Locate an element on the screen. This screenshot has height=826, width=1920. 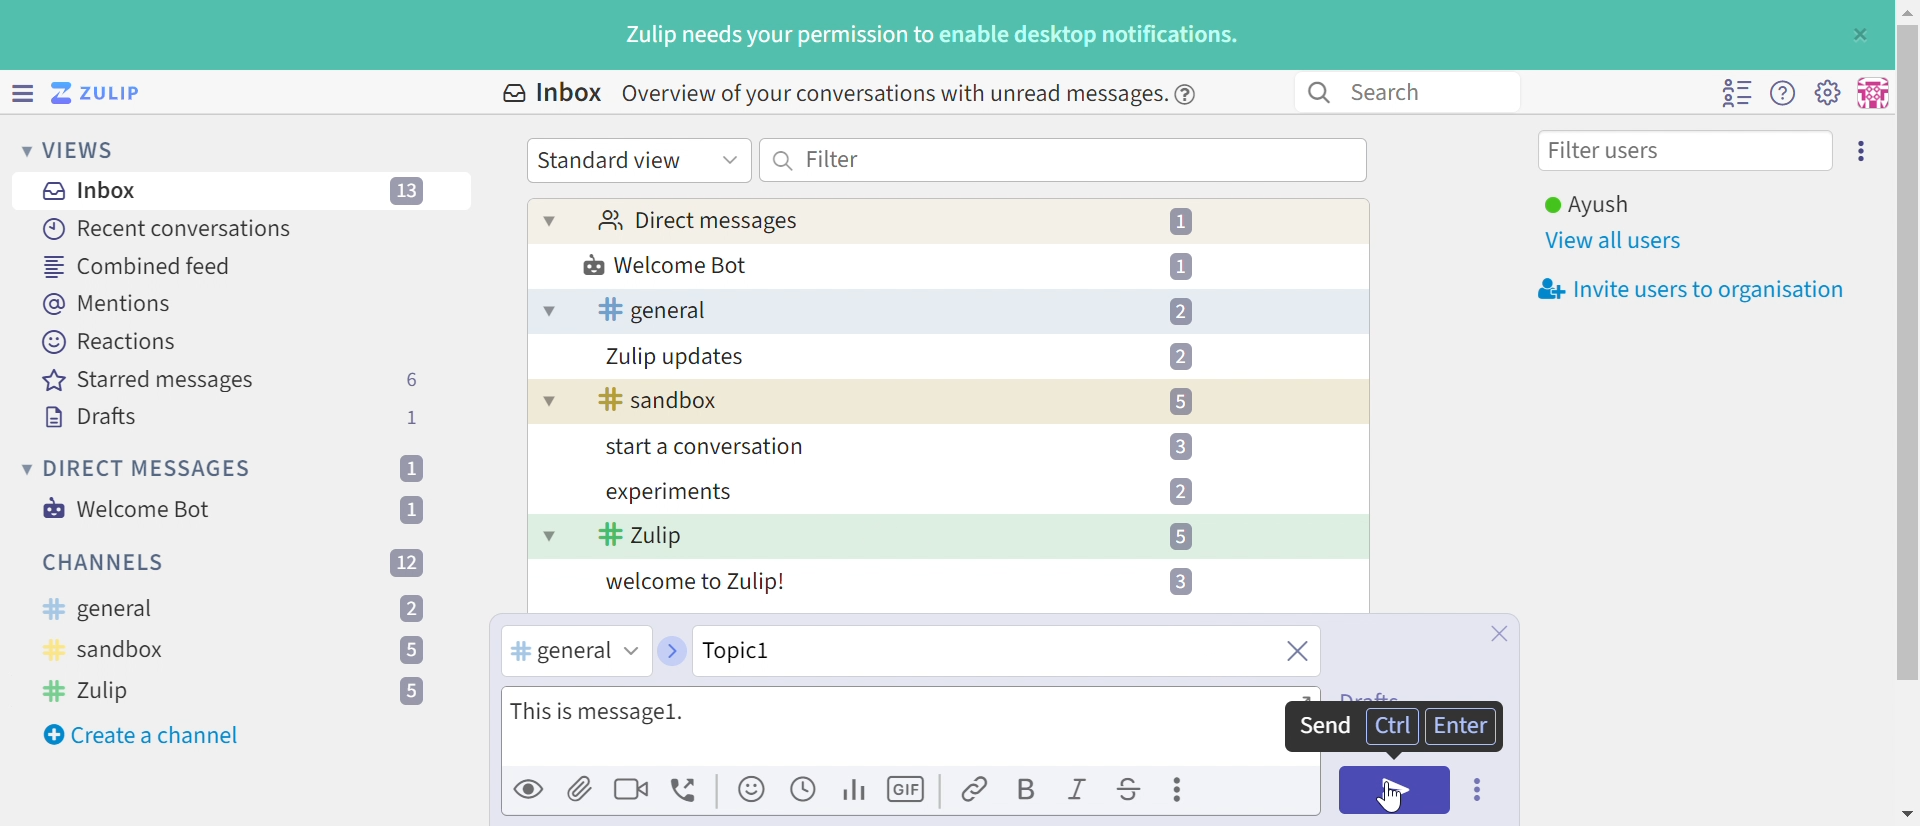
Send options is located at coordinates (1479, 790).